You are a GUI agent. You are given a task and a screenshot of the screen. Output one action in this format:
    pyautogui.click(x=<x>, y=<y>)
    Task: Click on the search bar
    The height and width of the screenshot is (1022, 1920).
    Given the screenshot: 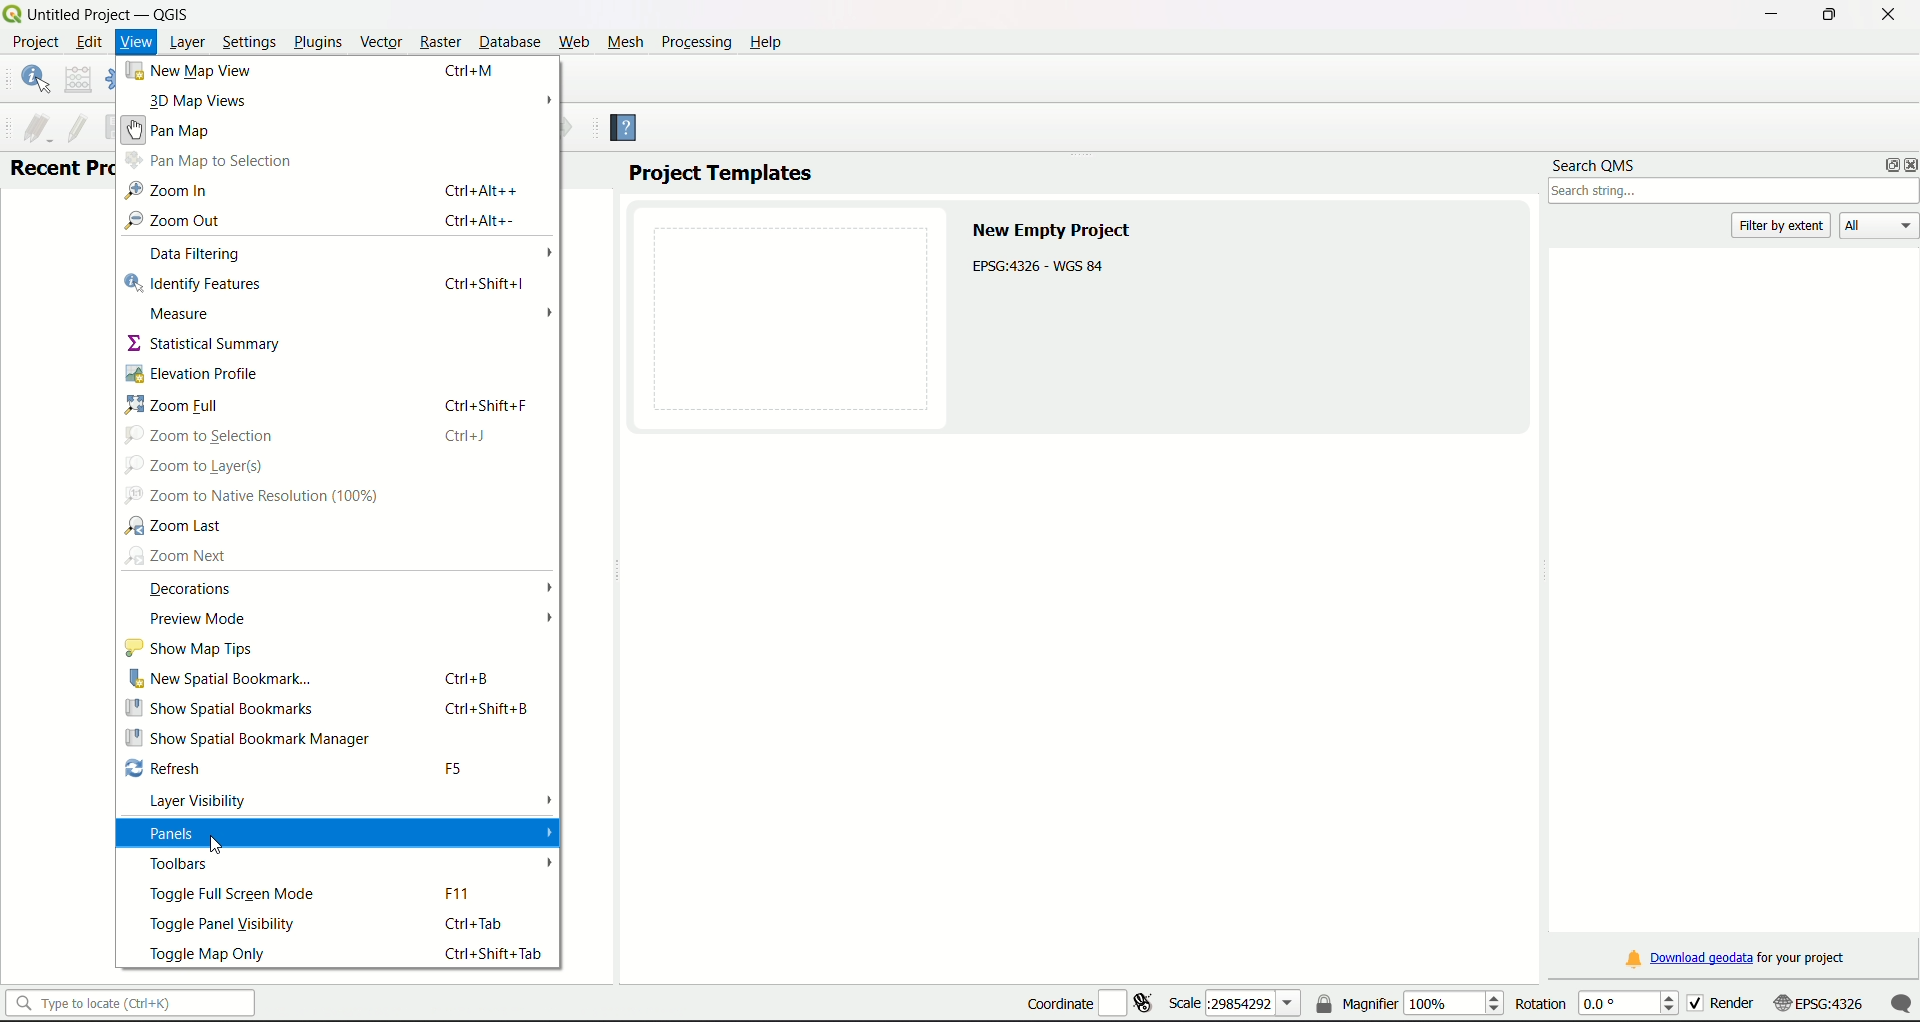 What is the action you would take?
    pyautogui.click(x=131, y=1003)
    